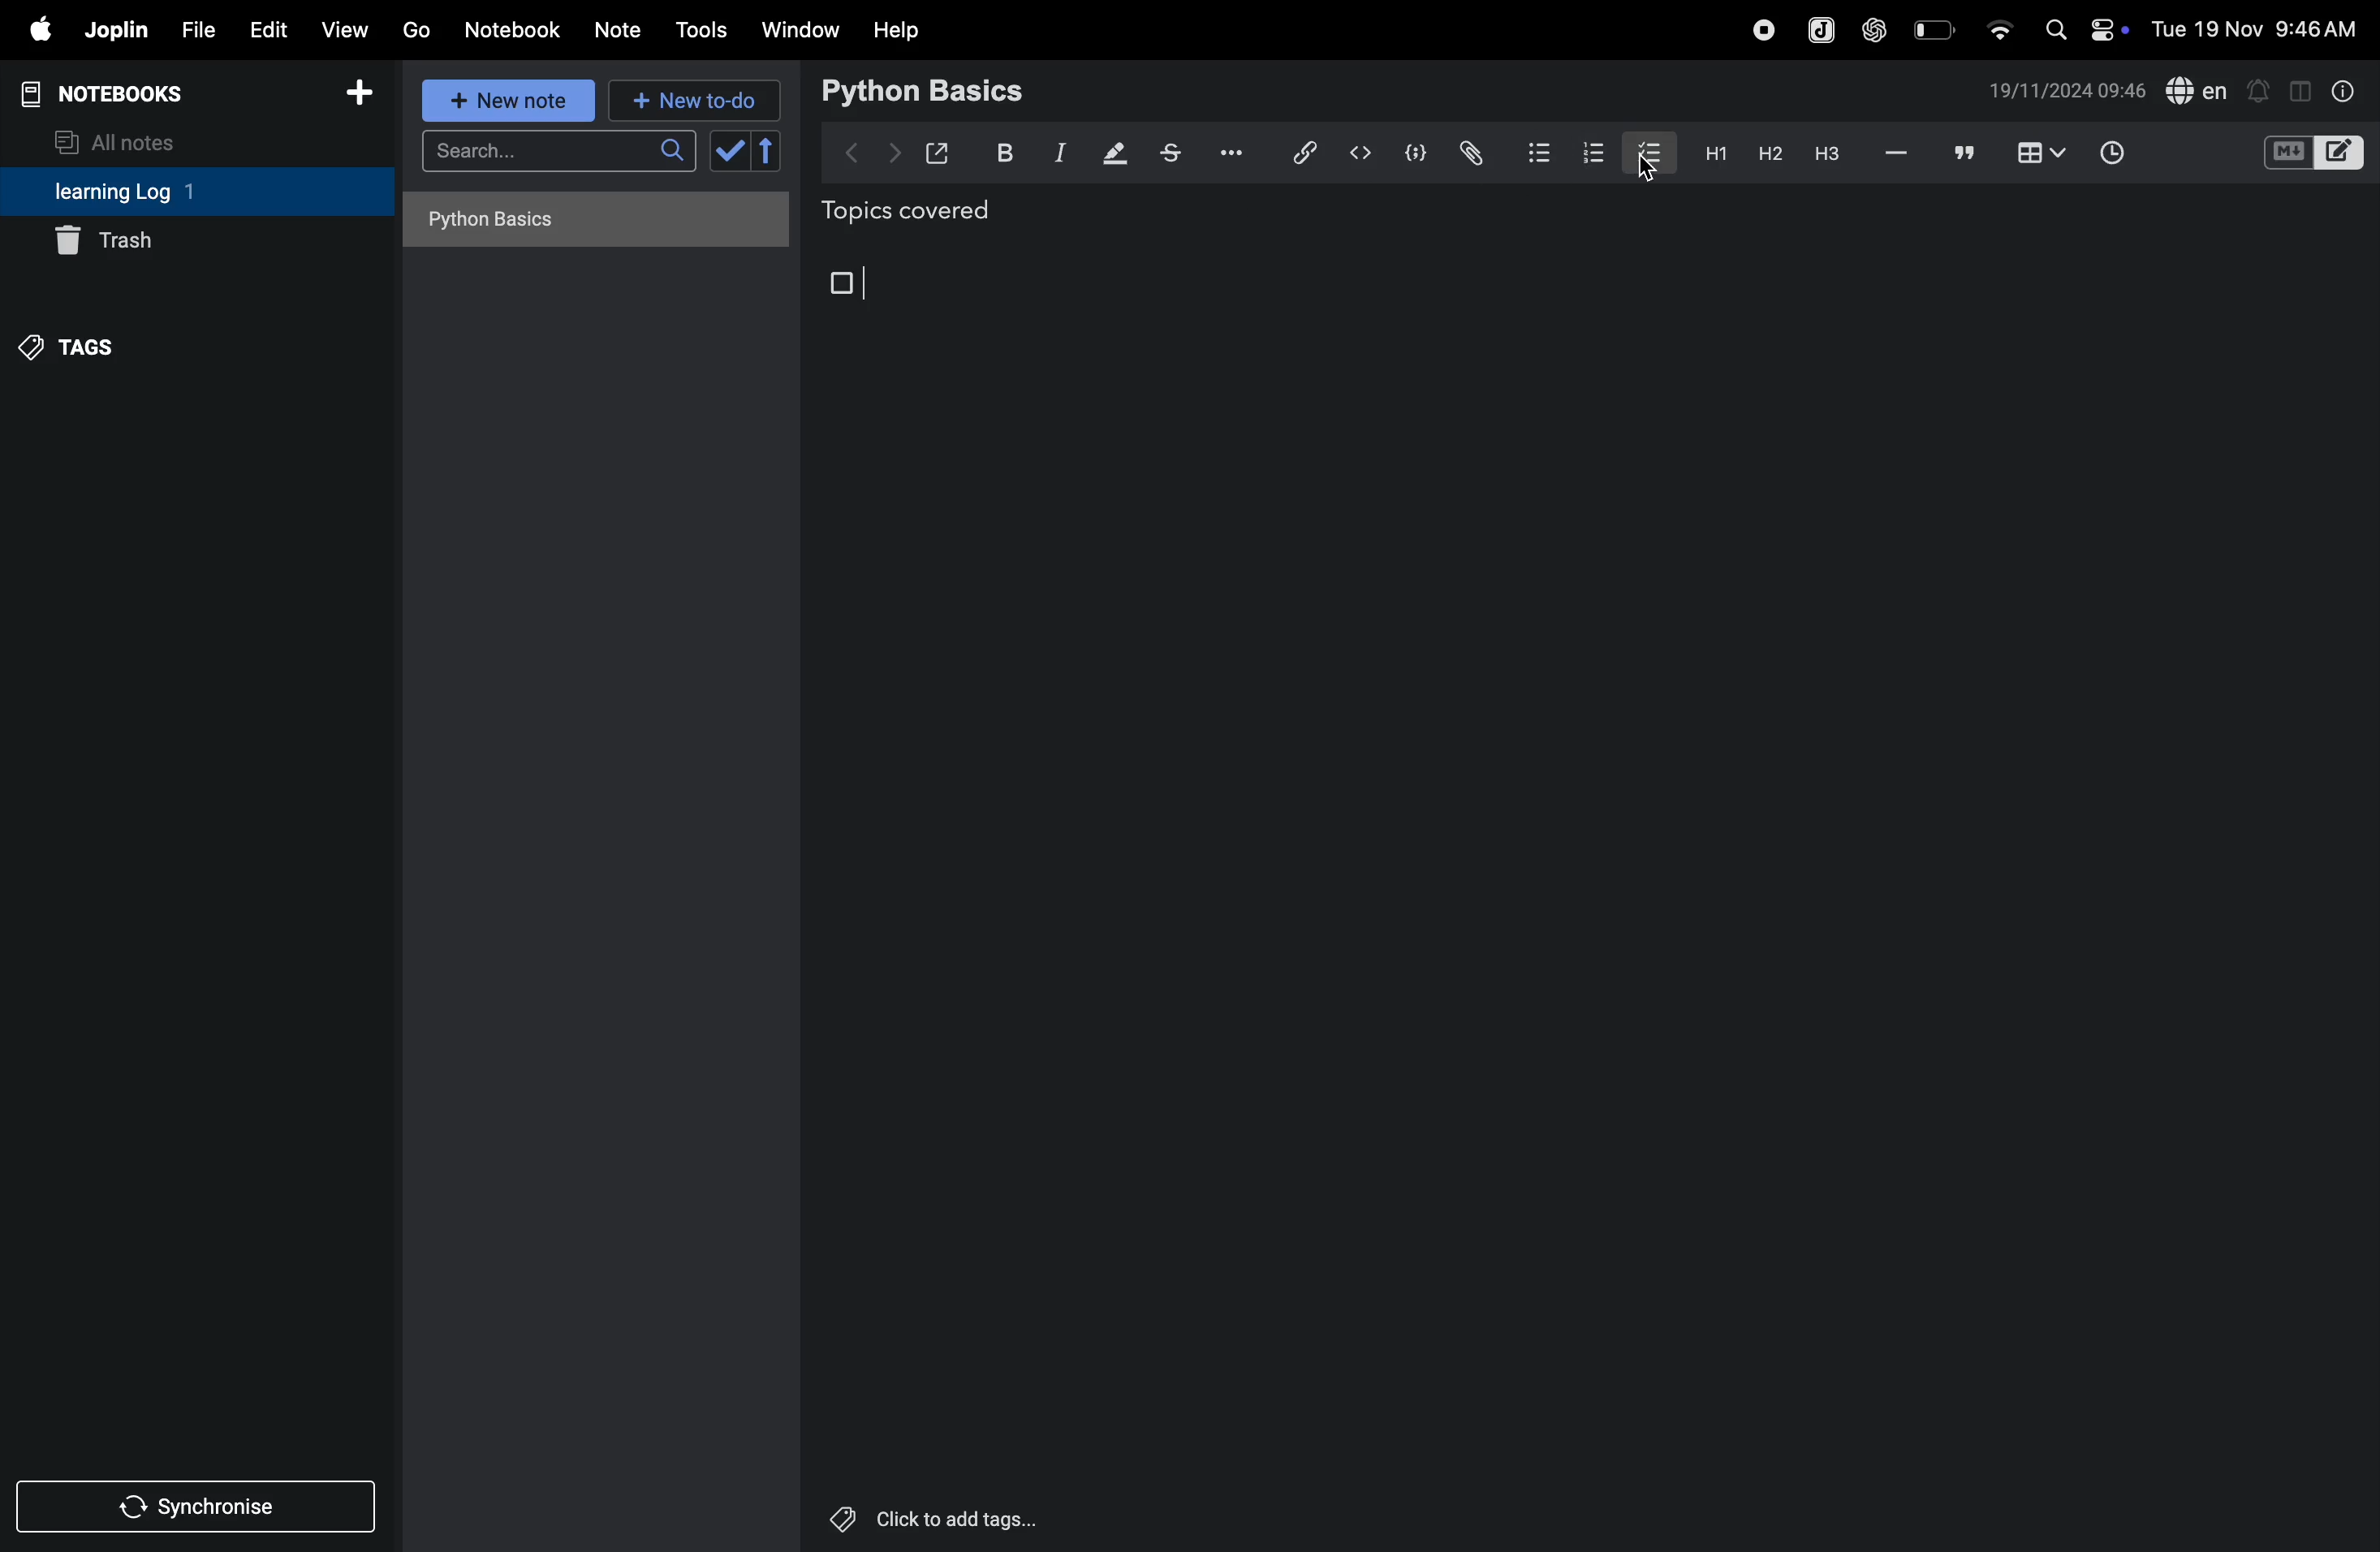 The width and height of the screenshot is (2380, 1552). I want to click on strike through, so click(1171, 153).